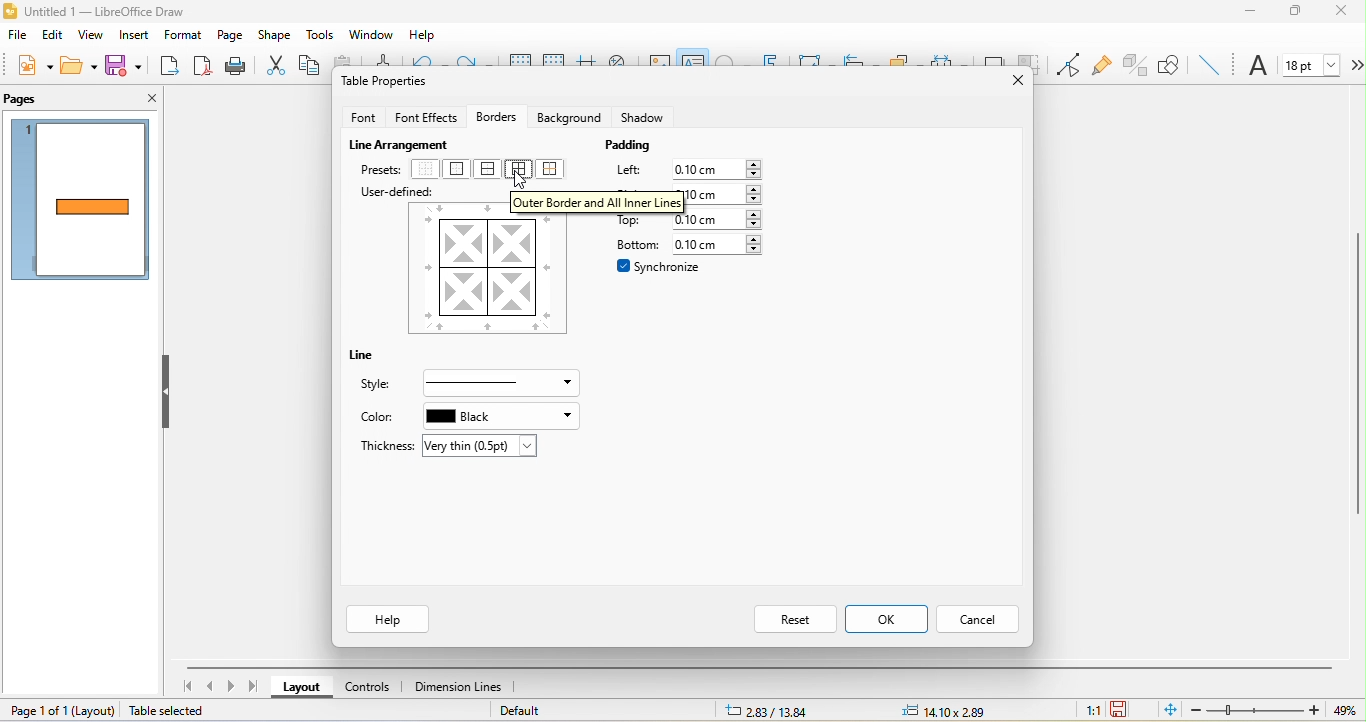  Describe the element at coordinates (272, 65) in the screenshot. I see `cut` at that location.